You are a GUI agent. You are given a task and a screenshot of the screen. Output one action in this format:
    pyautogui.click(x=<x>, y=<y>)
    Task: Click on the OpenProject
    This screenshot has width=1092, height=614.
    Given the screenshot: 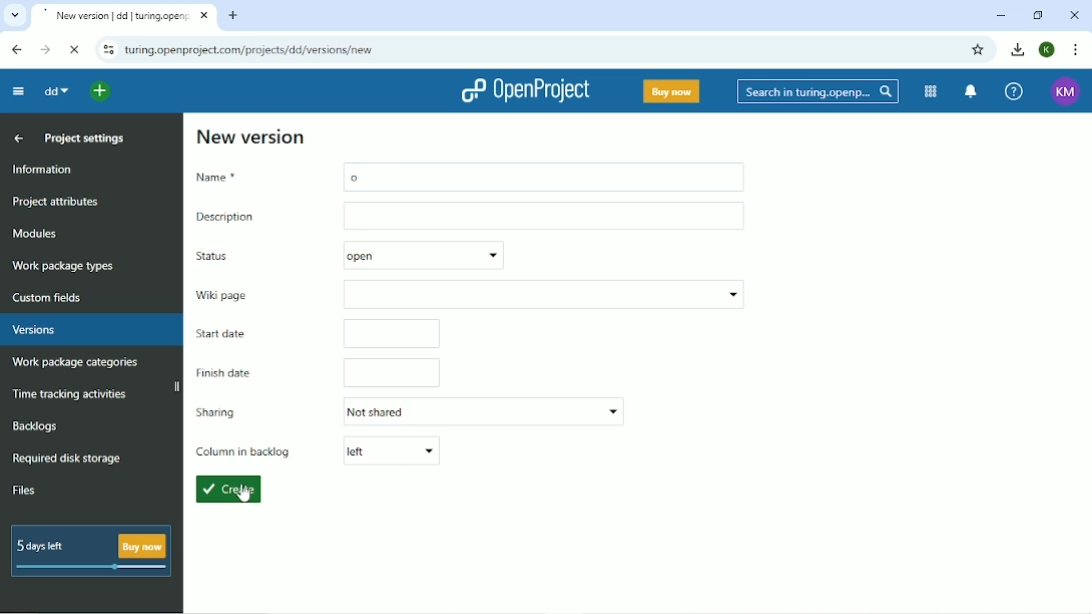 What is the action you would take?
    pyautogui.click(x=525, y=91)
    